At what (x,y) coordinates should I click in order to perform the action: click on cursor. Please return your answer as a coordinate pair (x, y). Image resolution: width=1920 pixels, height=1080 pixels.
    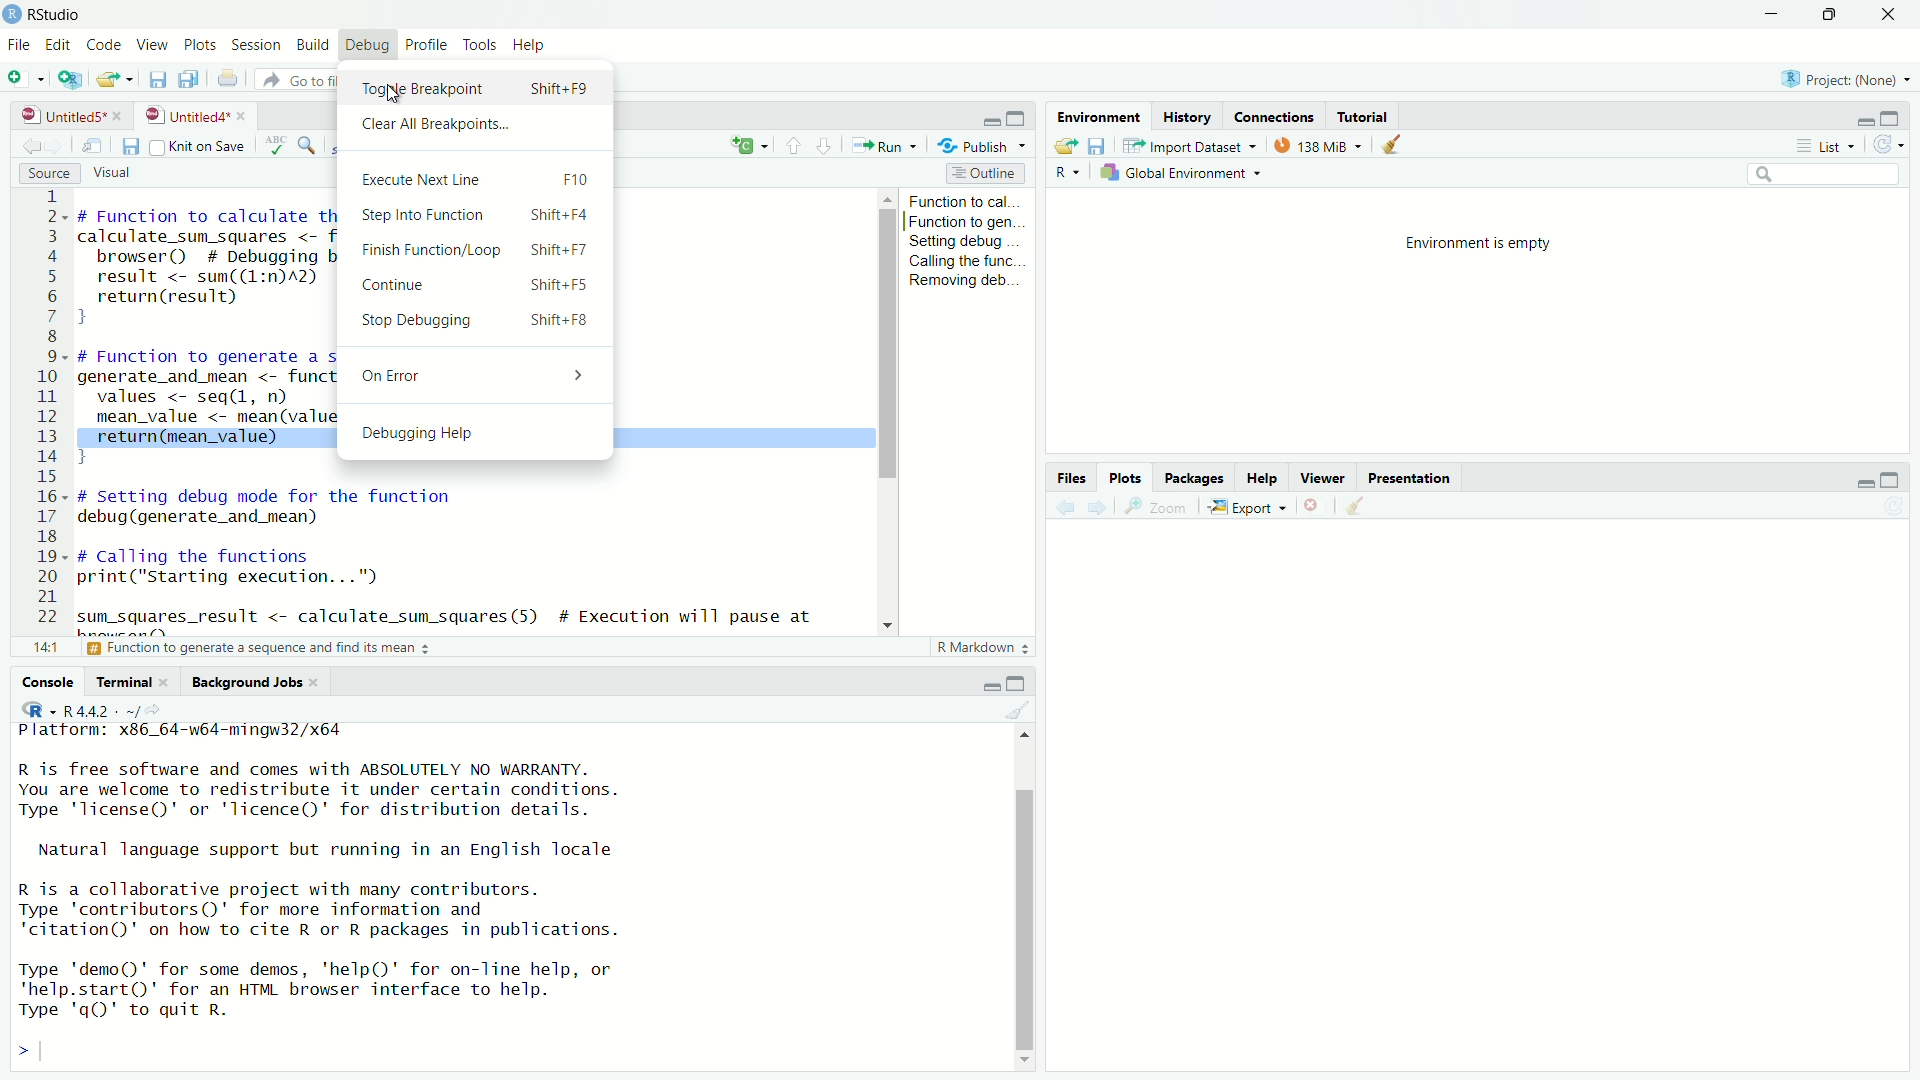
    Looking at the image, I should click on (393, 96).